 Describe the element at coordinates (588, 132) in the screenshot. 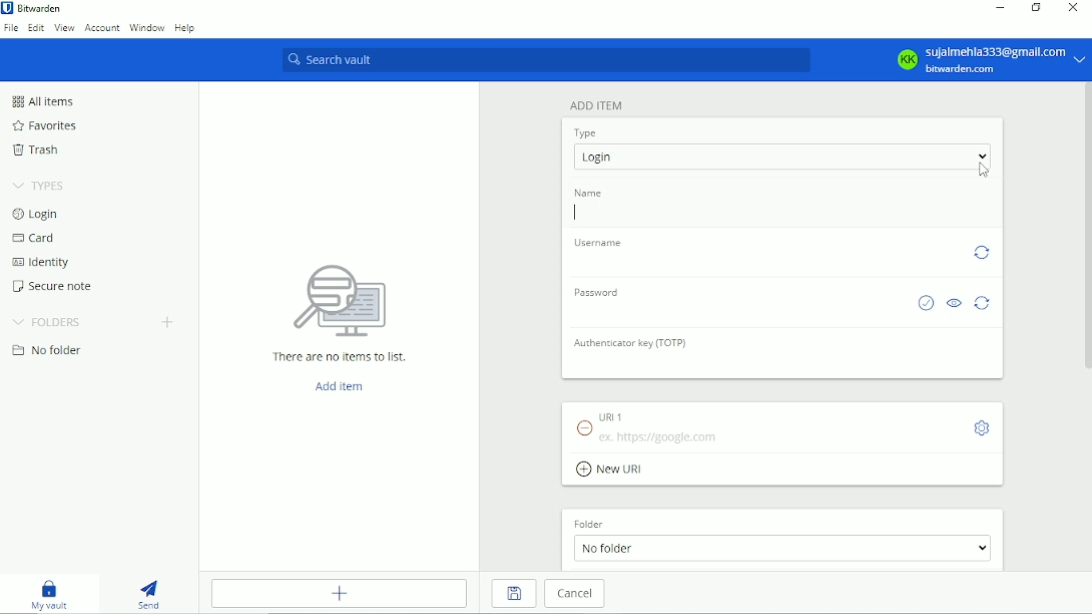

I see `Type` at that location.